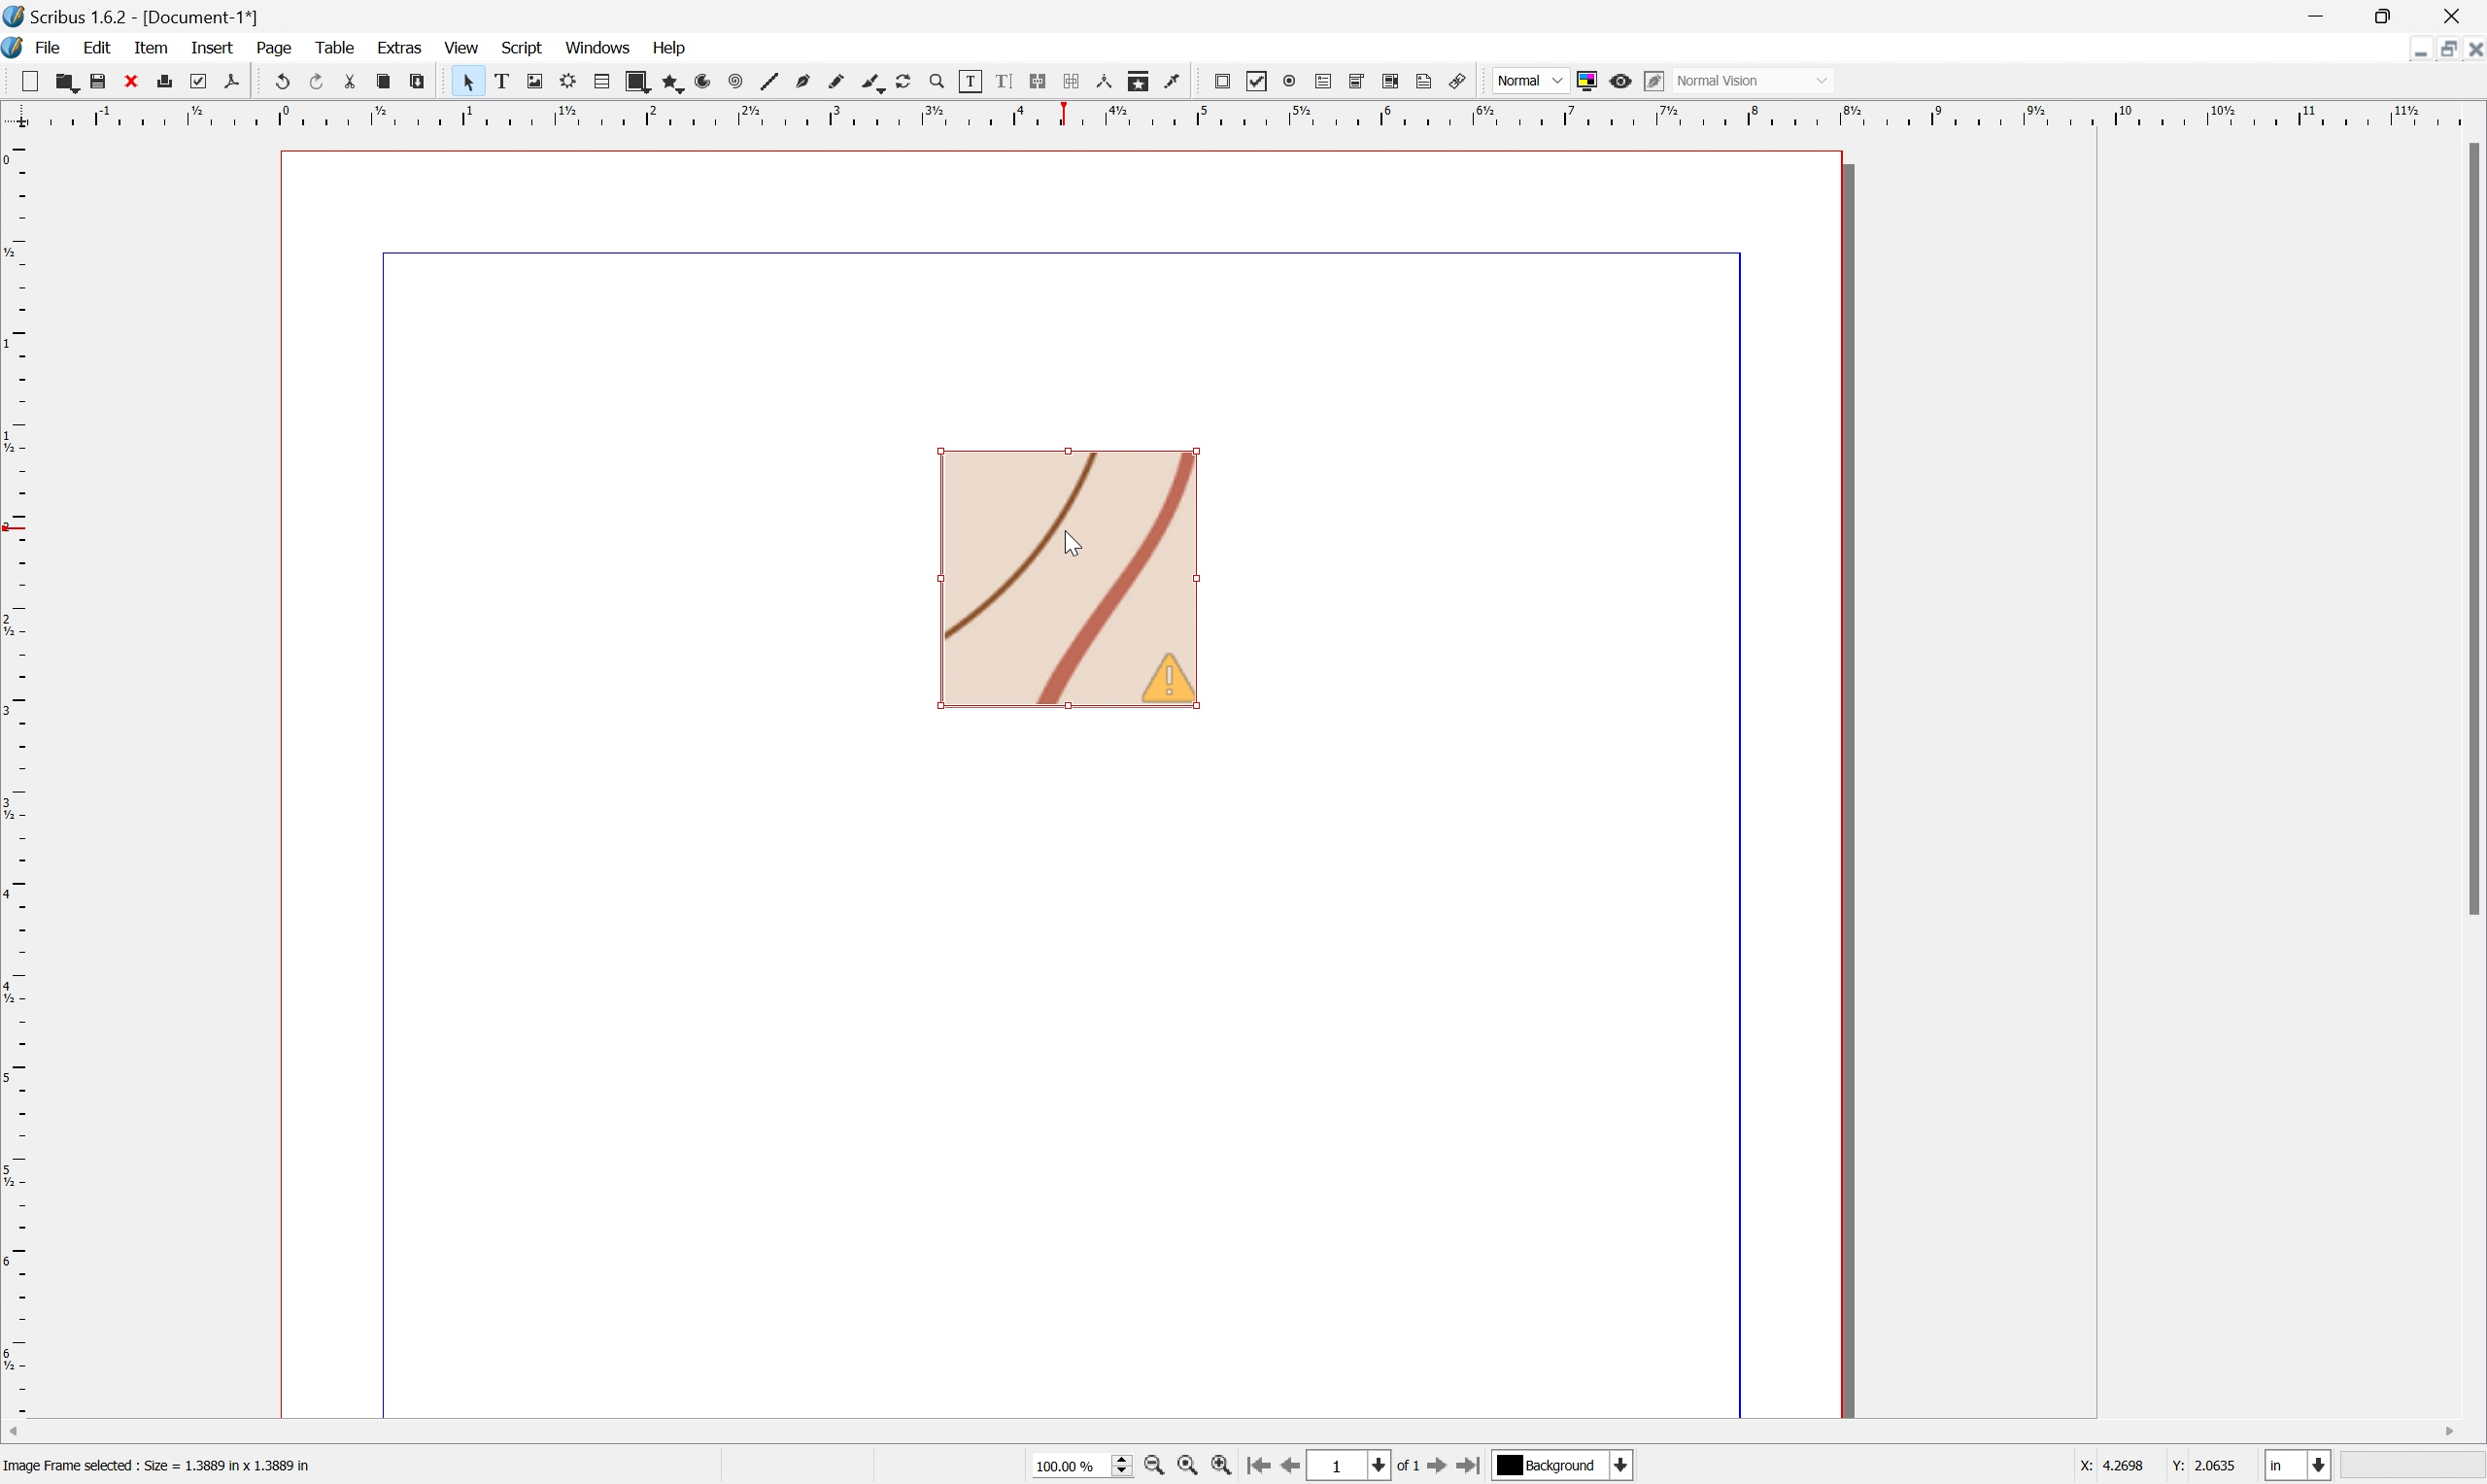  What do you see at coordinates (1224, 81) in the screenshot?
I see `PDF push button` at bounding box center [1224, 81].